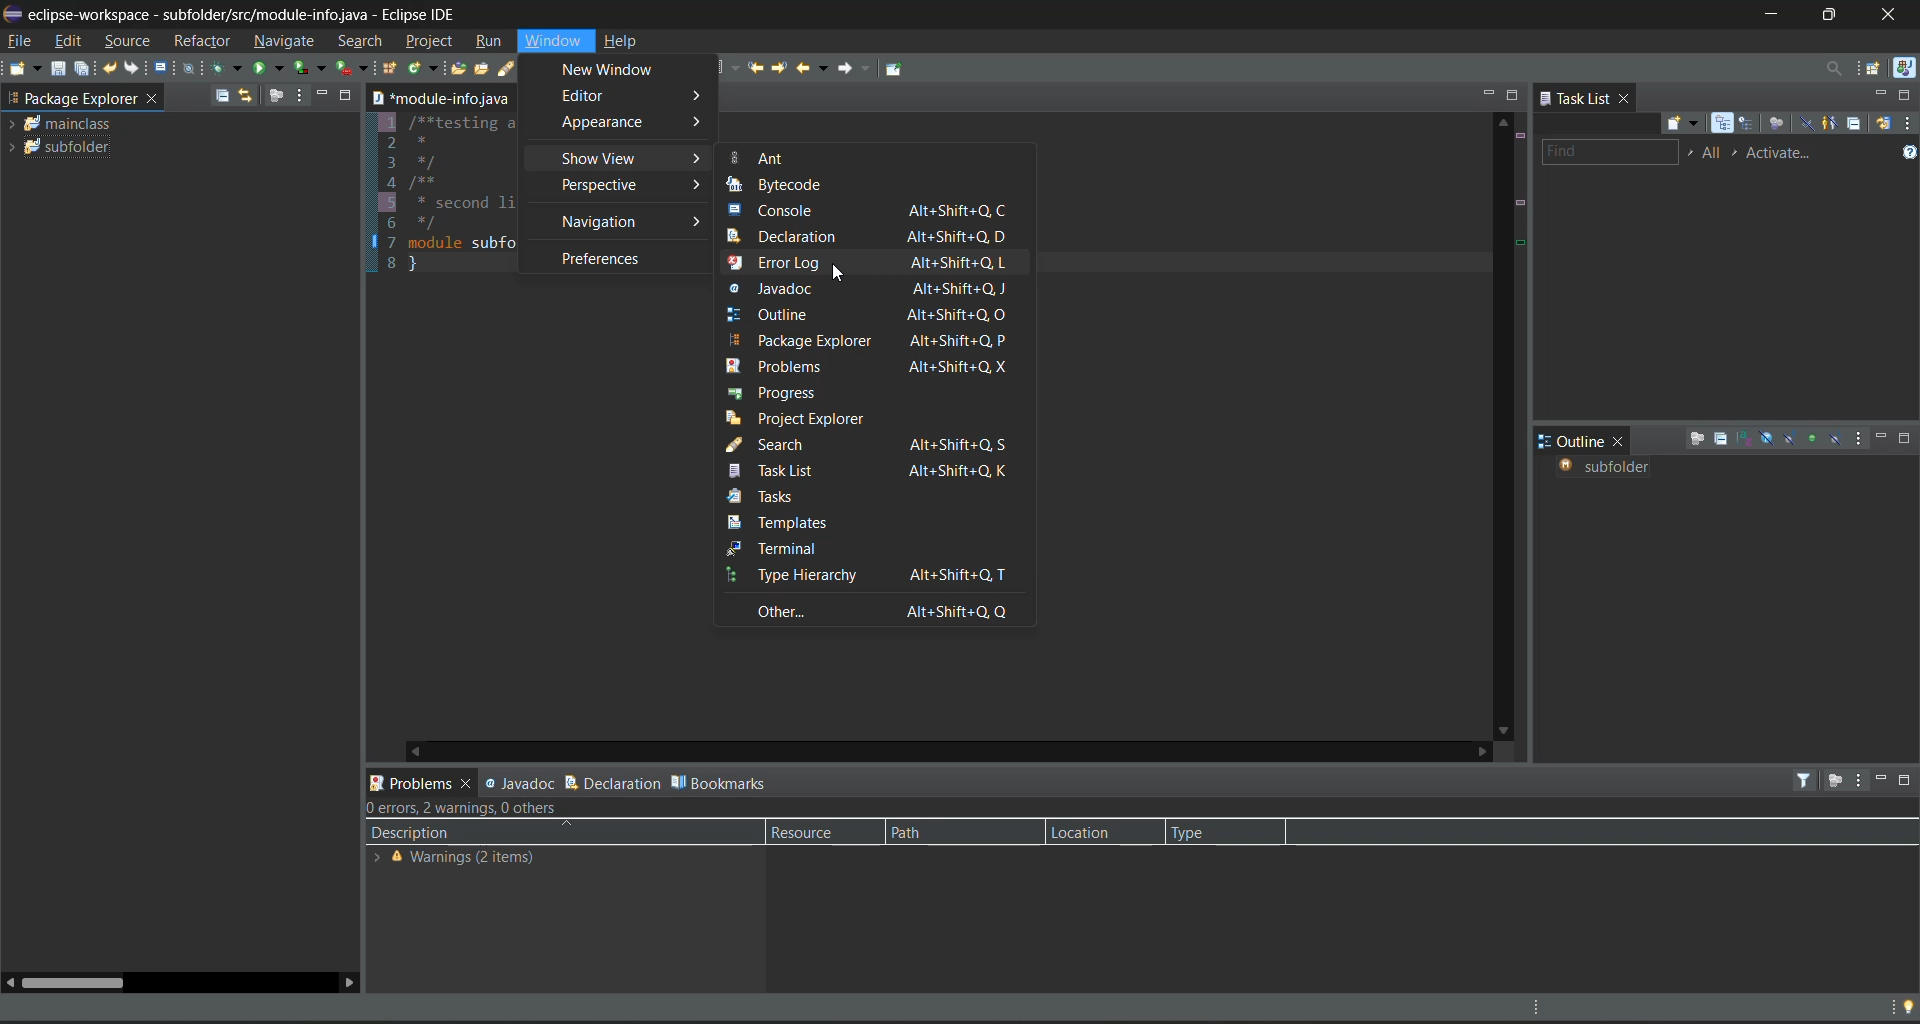  Describe the element at coordinates (1876, 70) in the screenshot. I see `open perspective` at that location.